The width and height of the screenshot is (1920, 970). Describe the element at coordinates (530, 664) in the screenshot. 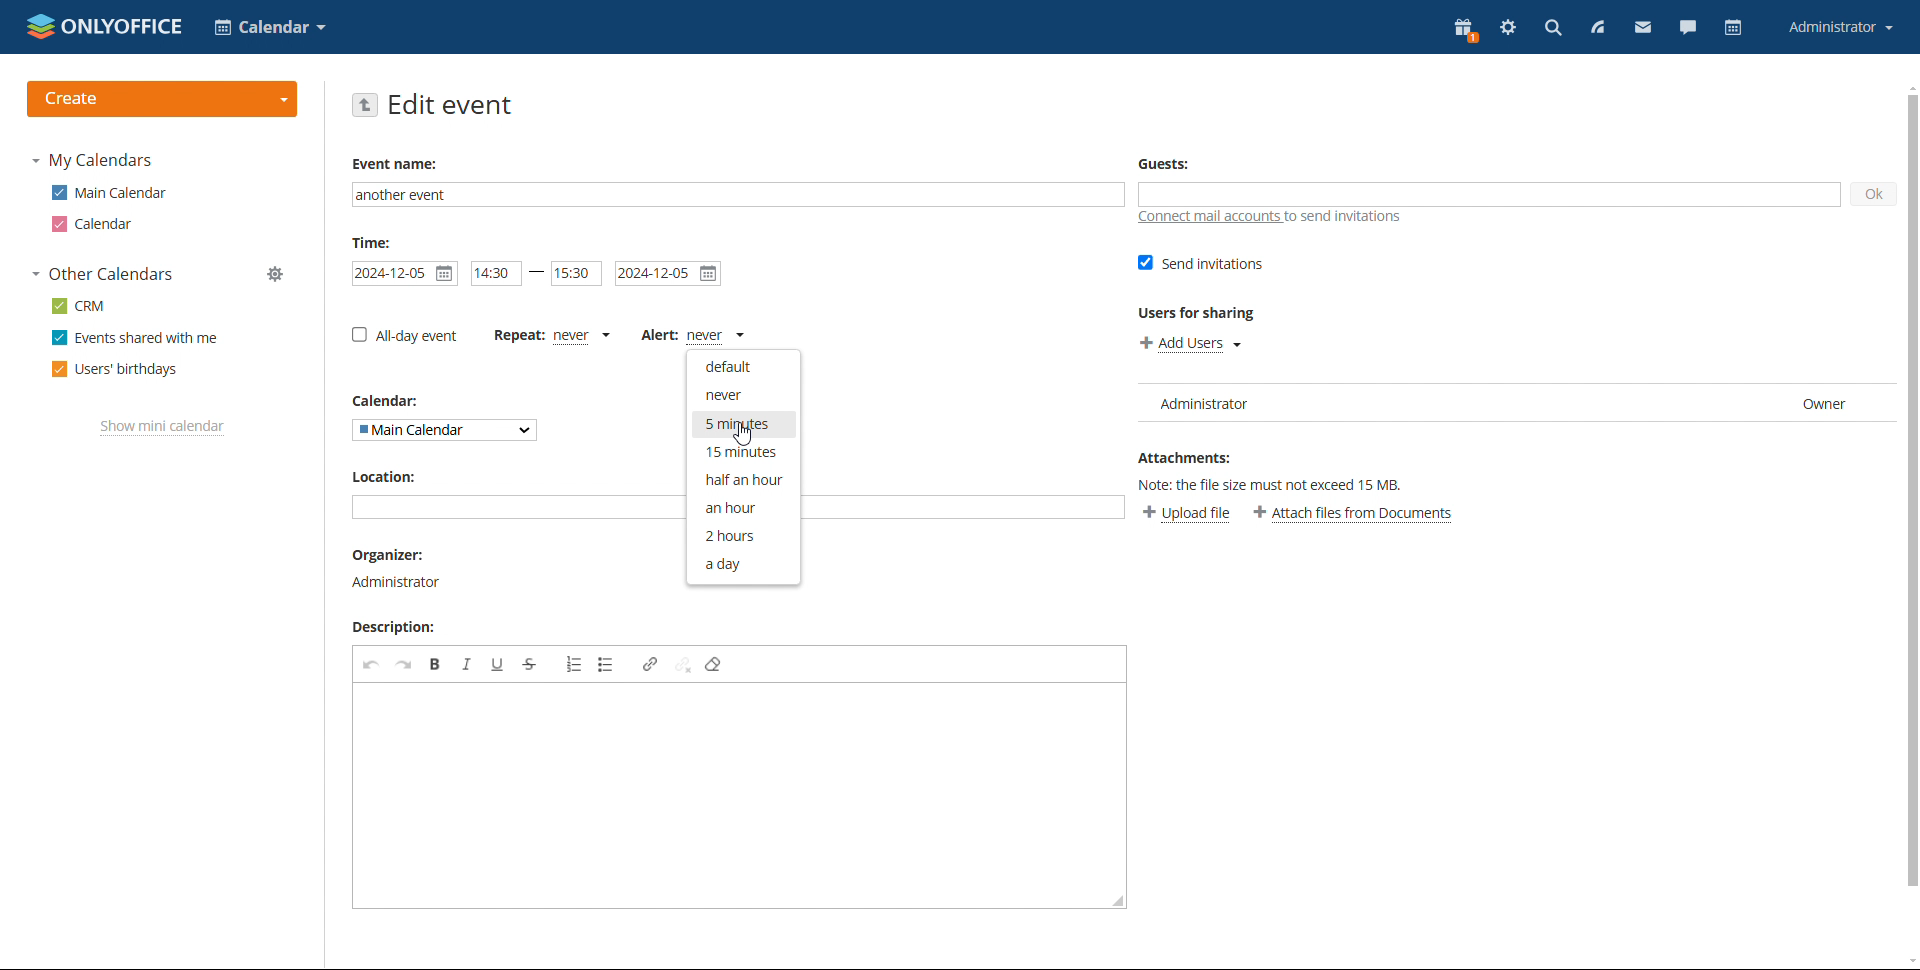

I see `strikethrough` at that location.